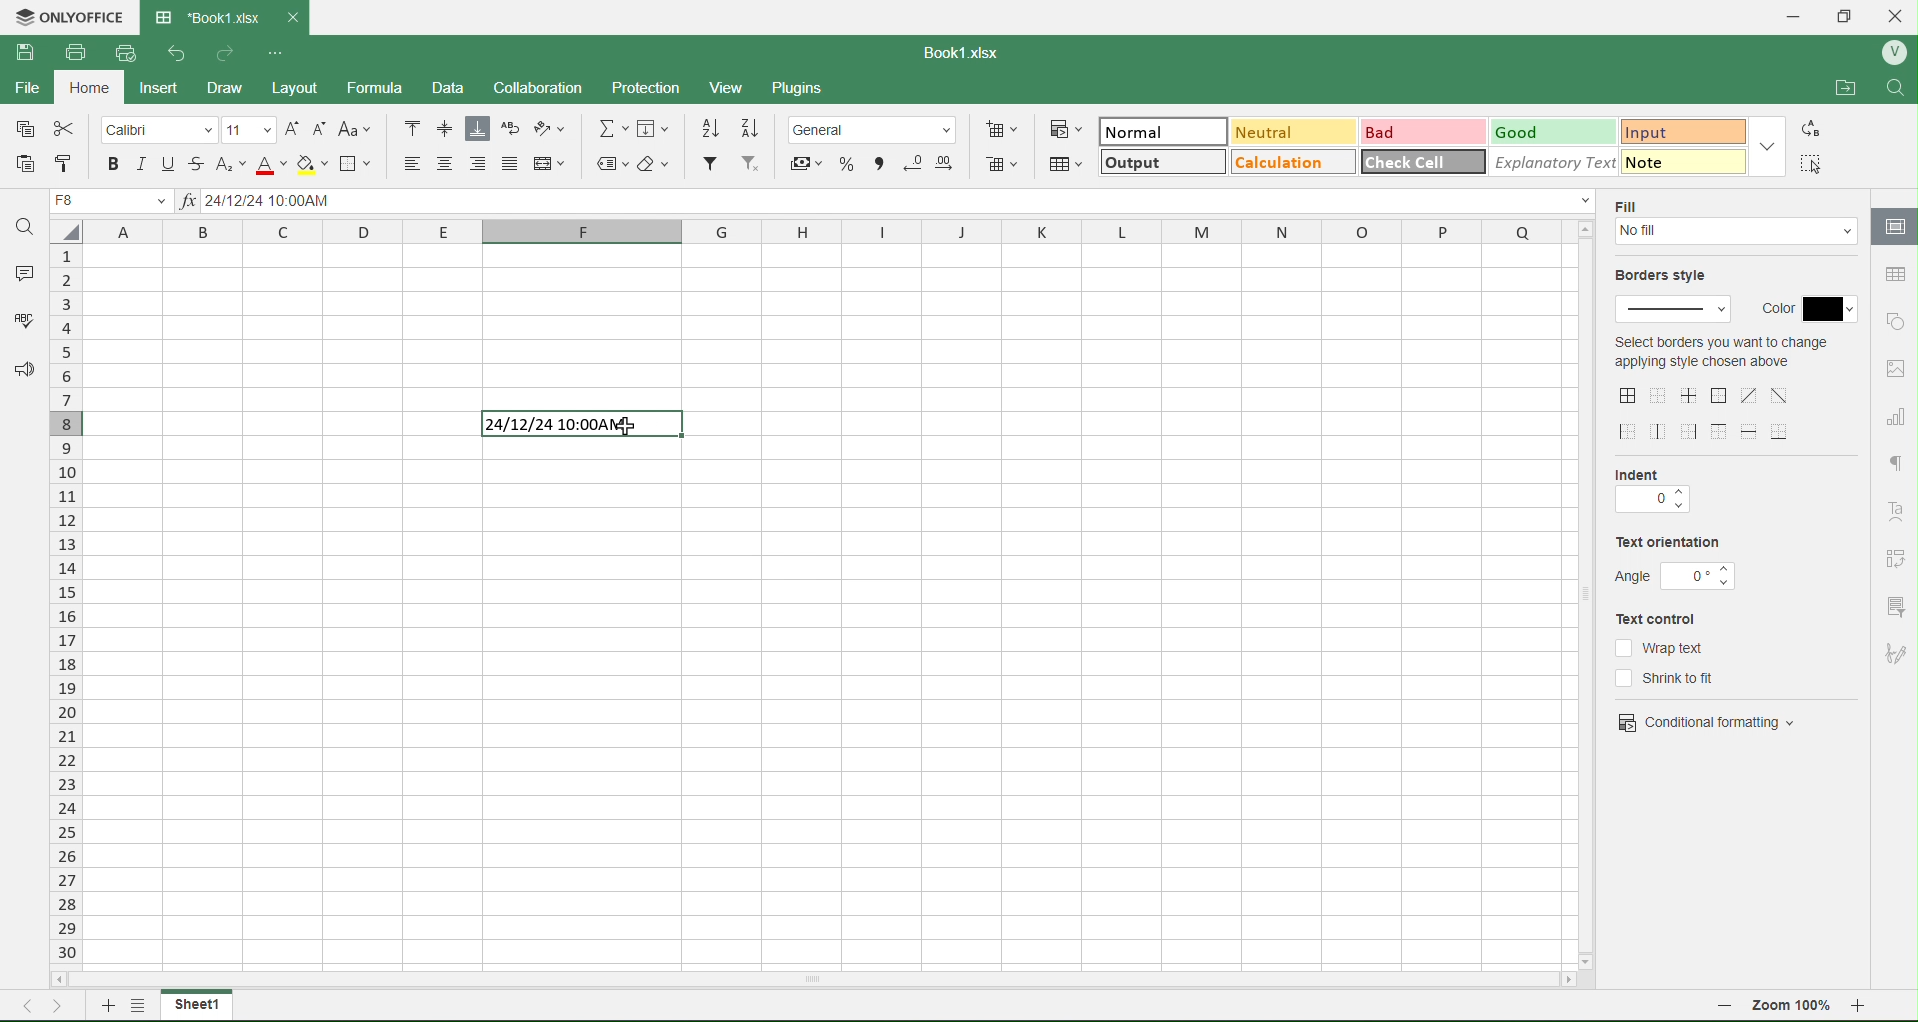 The height and width of the screenshot is (1022, 1918). What do you see at coordinates (17, 322) in the screenshot?
I see `Spell Checking` at bounding box center [17, 322].